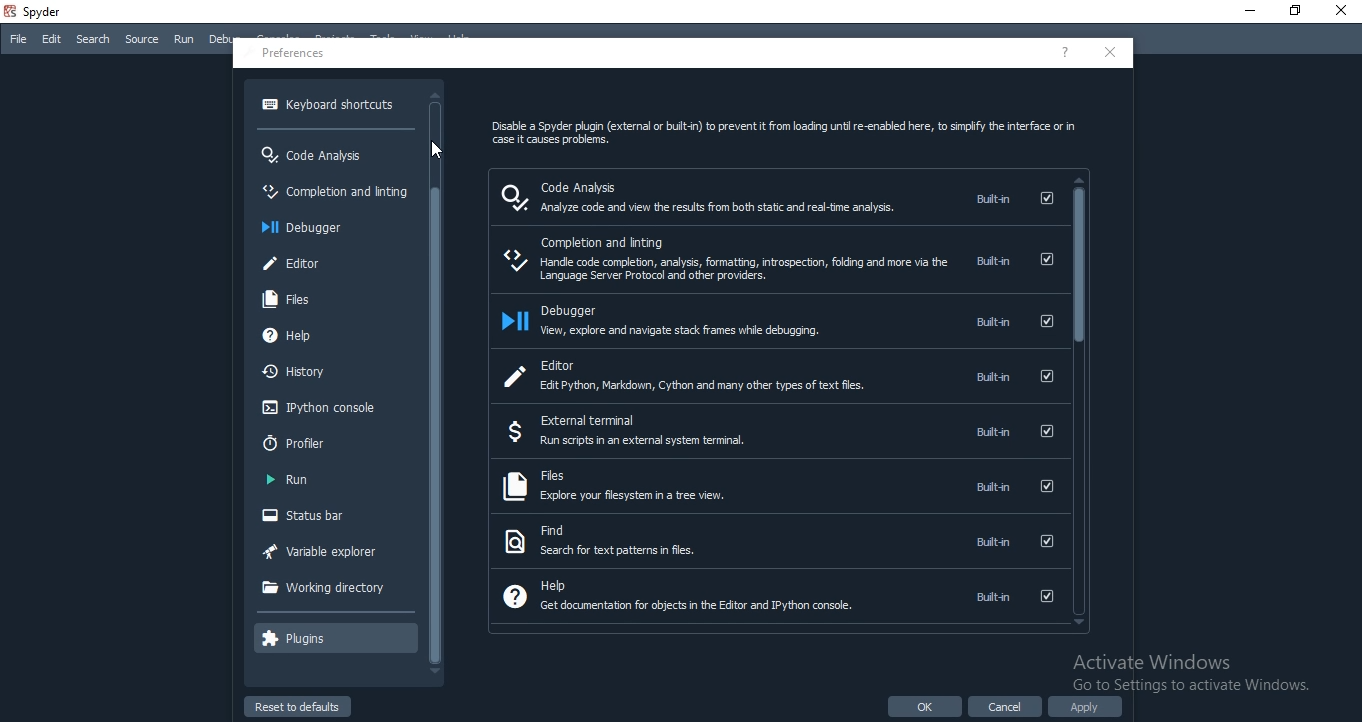  I want to click on IPython console, so click(318, 407).